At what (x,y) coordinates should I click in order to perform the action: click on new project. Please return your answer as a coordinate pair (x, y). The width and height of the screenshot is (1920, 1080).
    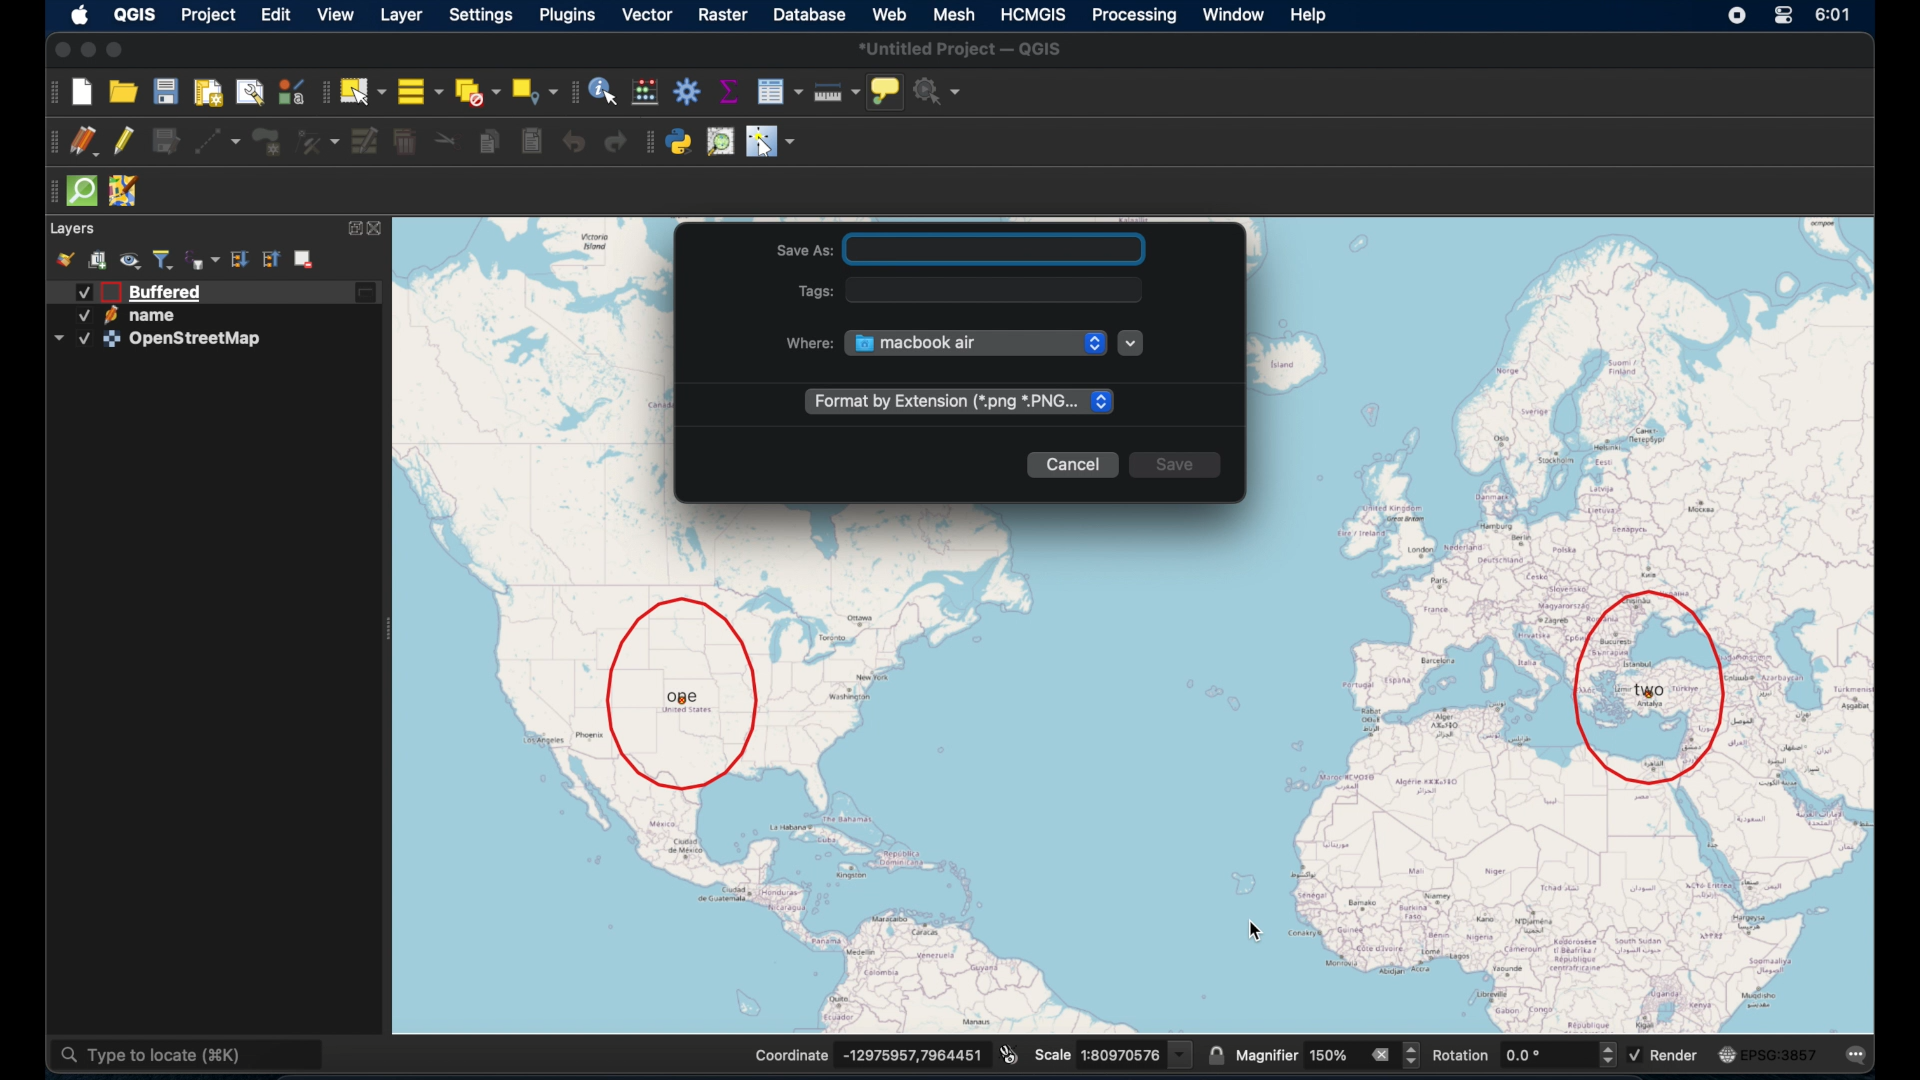
    Looking at the image, I should click on (85, 91).